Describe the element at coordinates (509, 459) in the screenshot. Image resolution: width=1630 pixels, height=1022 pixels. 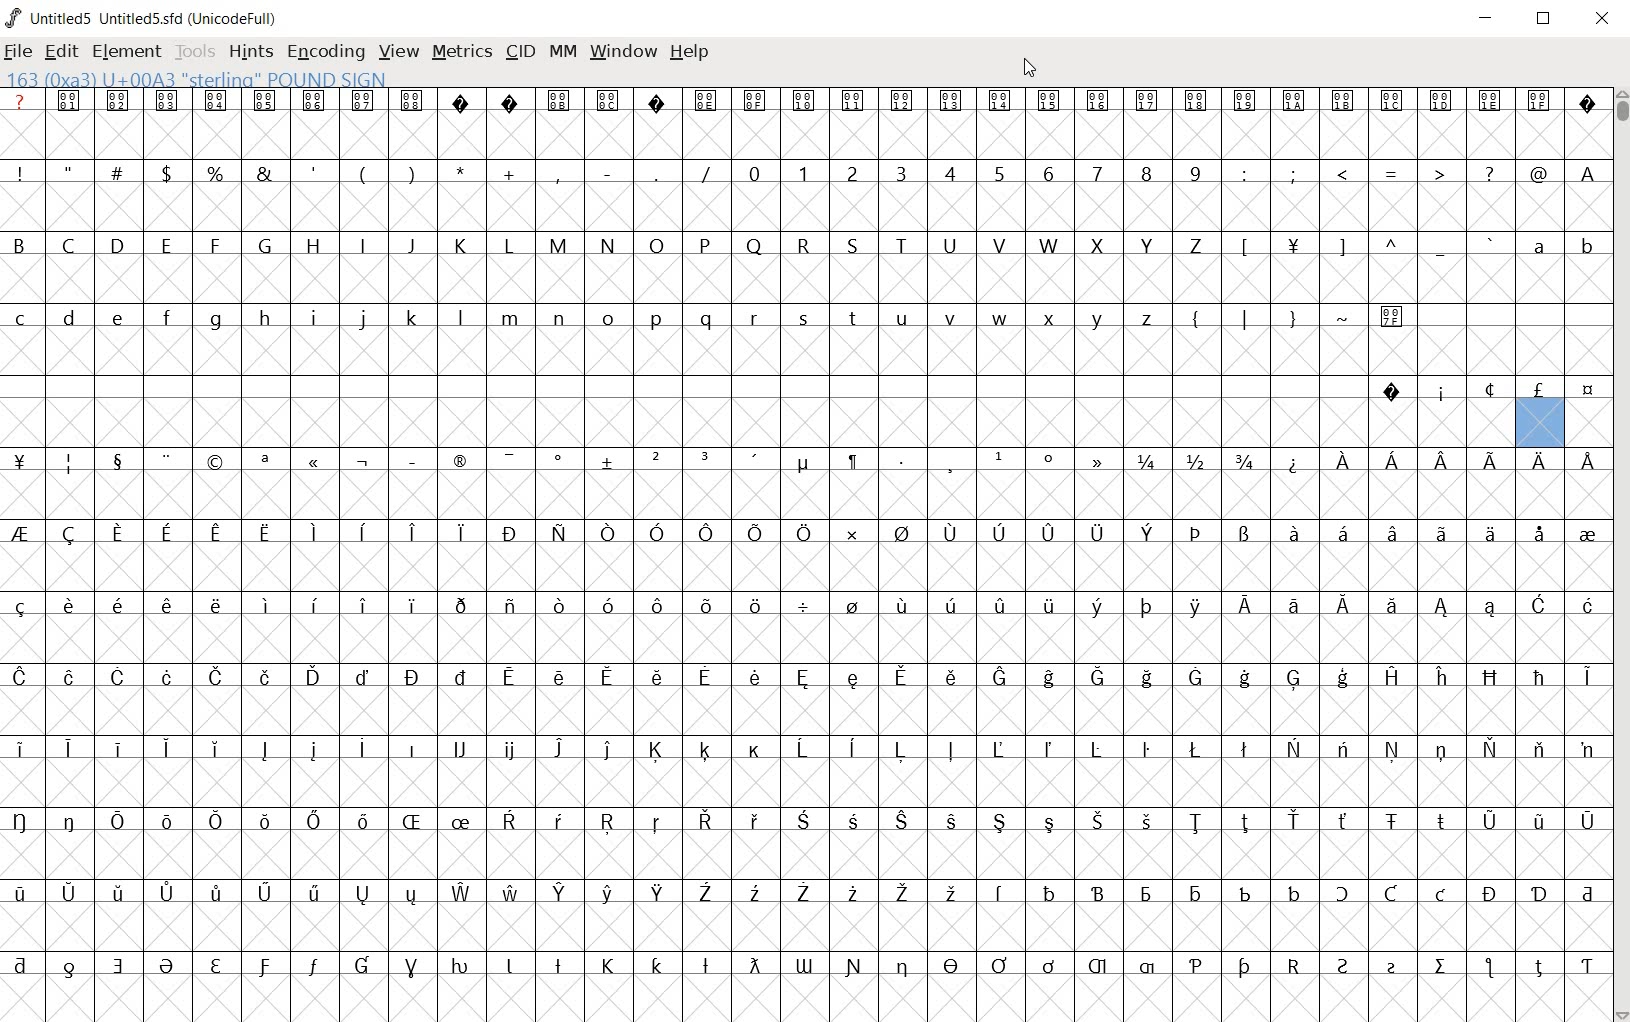
I see `Symbol` at that location.